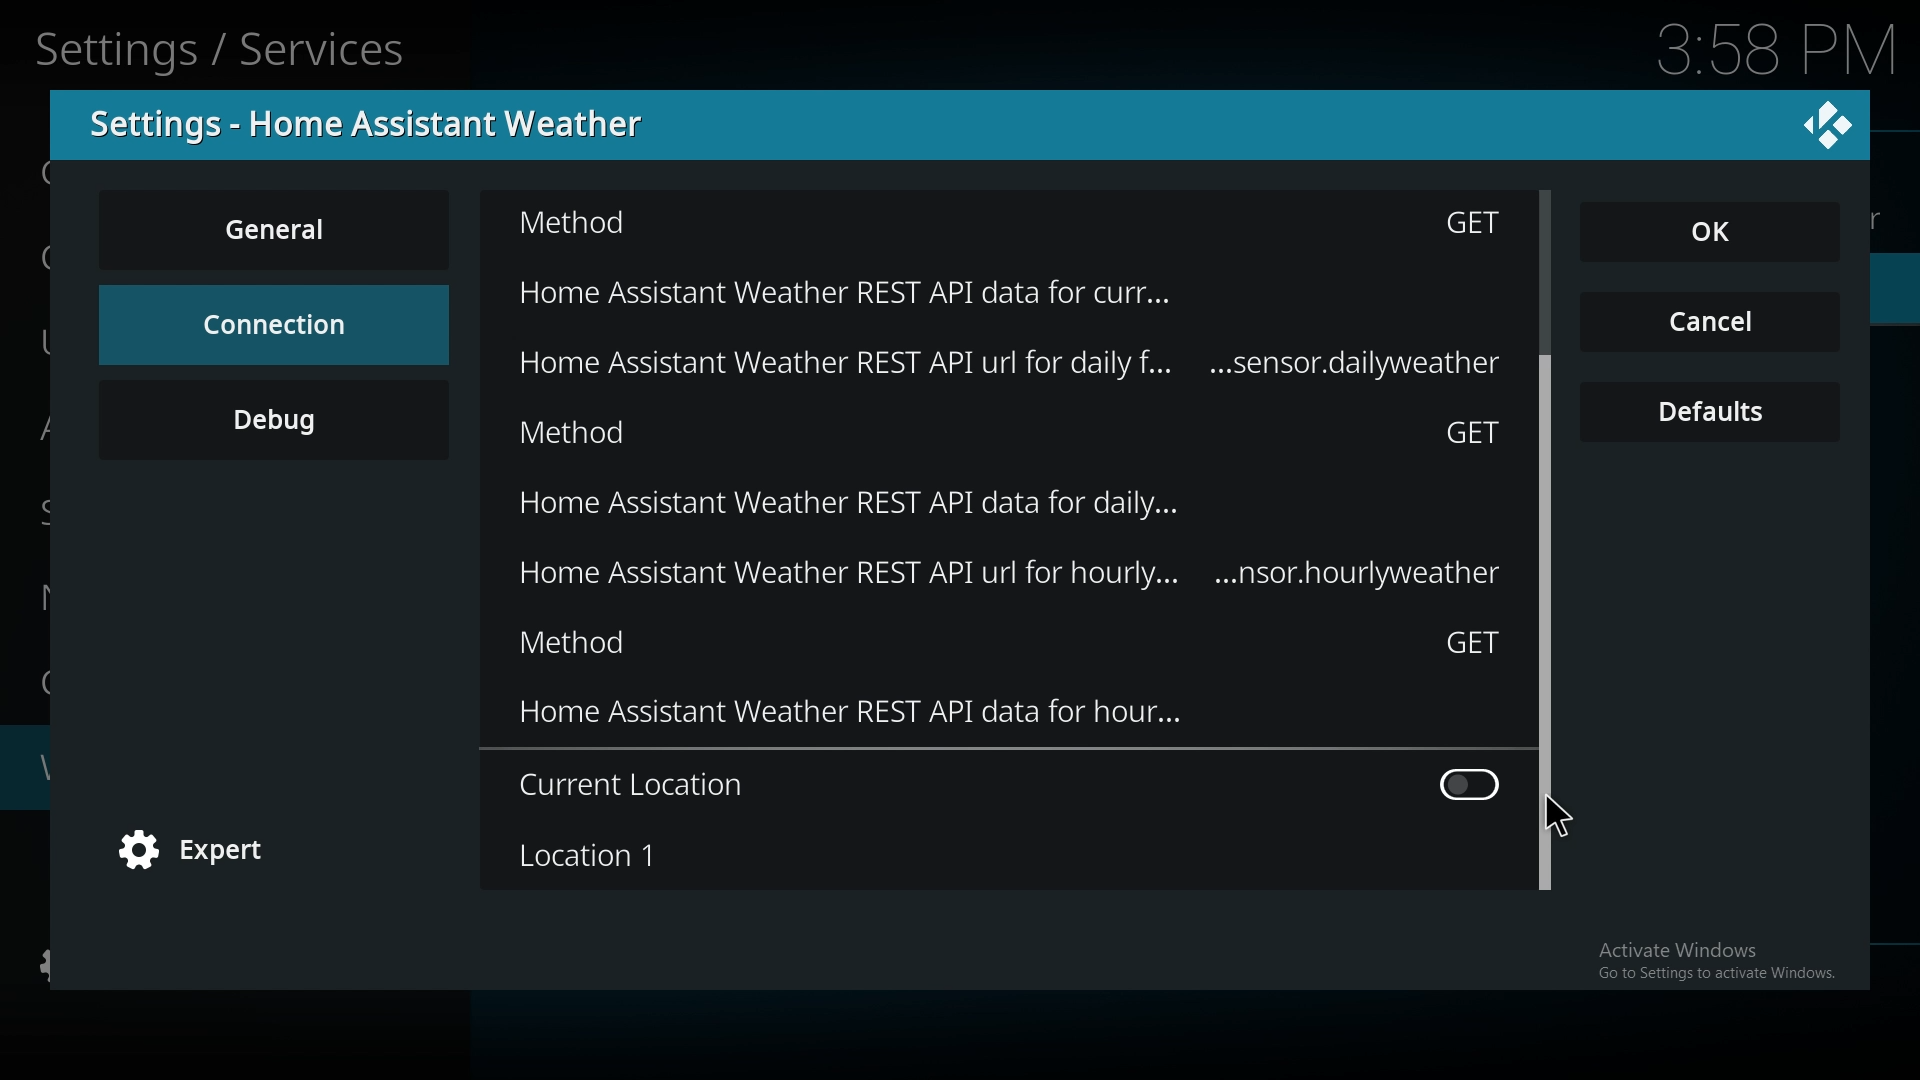  I want to click on defaults, so click(1712, 413).